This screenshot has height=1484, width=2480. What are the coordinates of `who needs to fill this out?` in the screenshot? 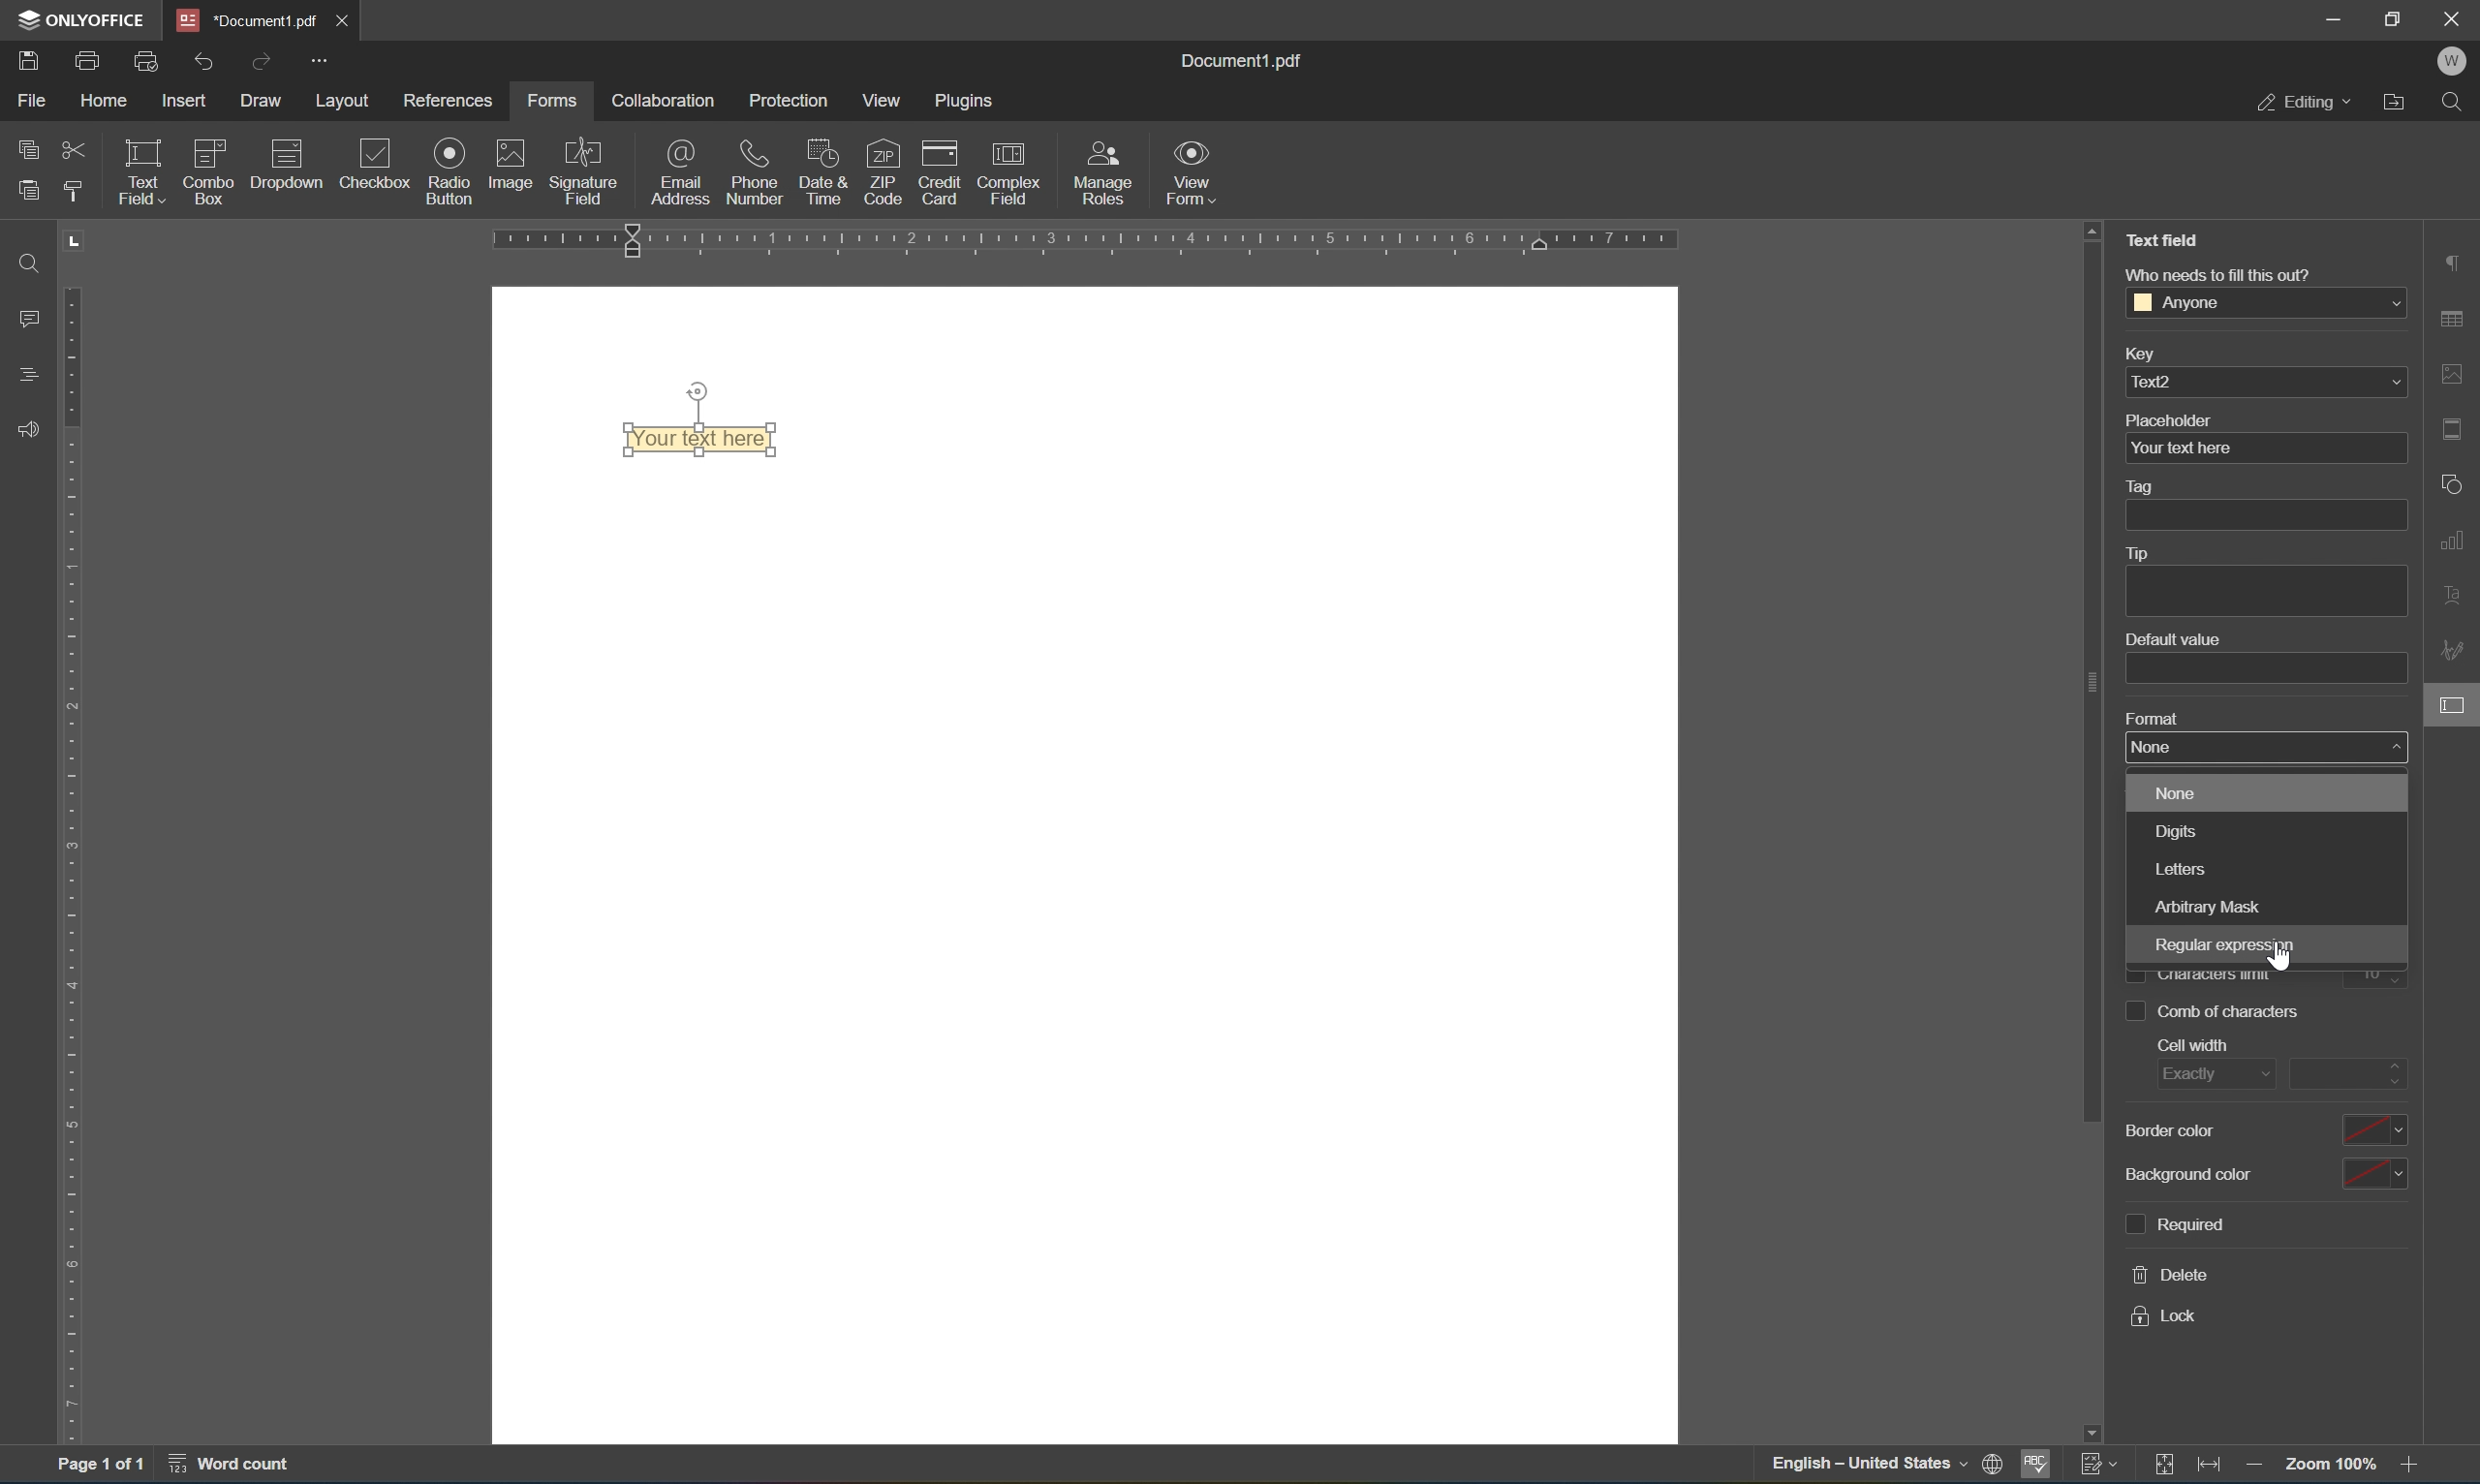 It's located at (2222, 274).